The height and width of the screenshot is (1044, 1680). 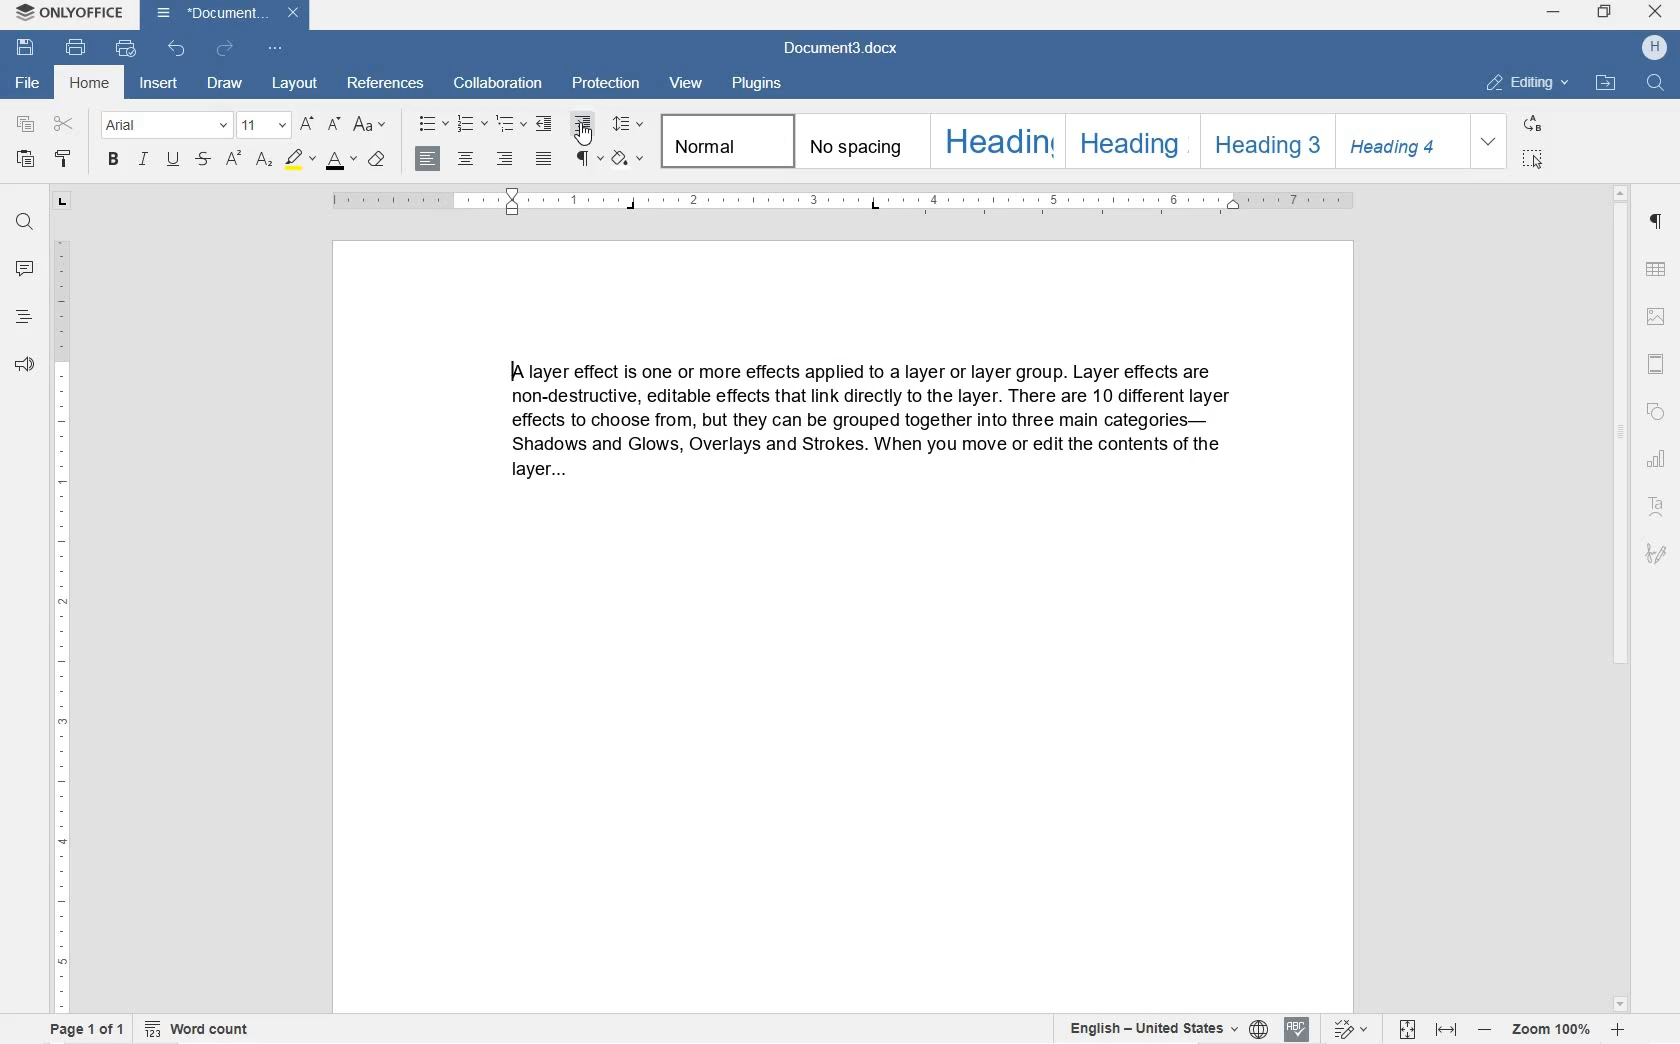 I want to click on CURSOR, so click(x=582, y=137).